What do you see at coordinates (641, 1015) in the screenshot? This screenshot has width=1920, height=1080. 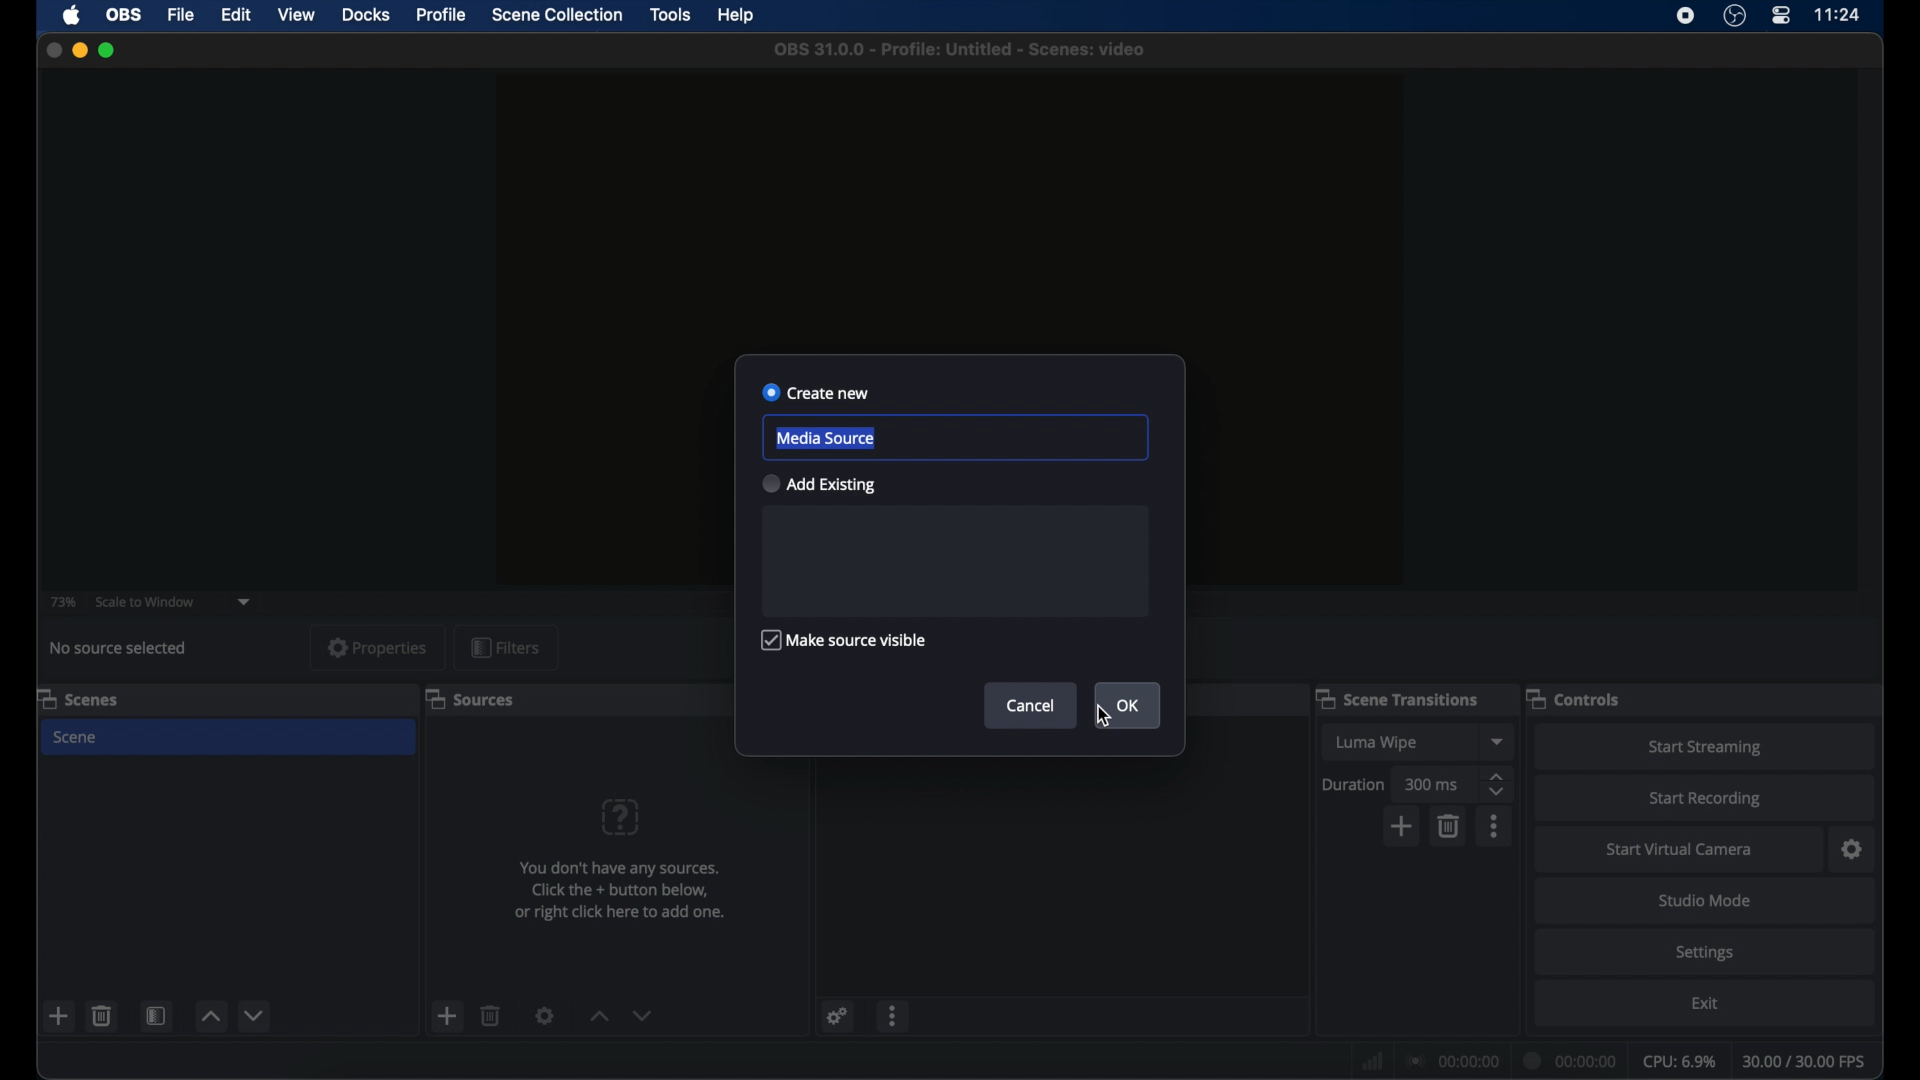 I see `decrement` at bounding box center [641, 1015].